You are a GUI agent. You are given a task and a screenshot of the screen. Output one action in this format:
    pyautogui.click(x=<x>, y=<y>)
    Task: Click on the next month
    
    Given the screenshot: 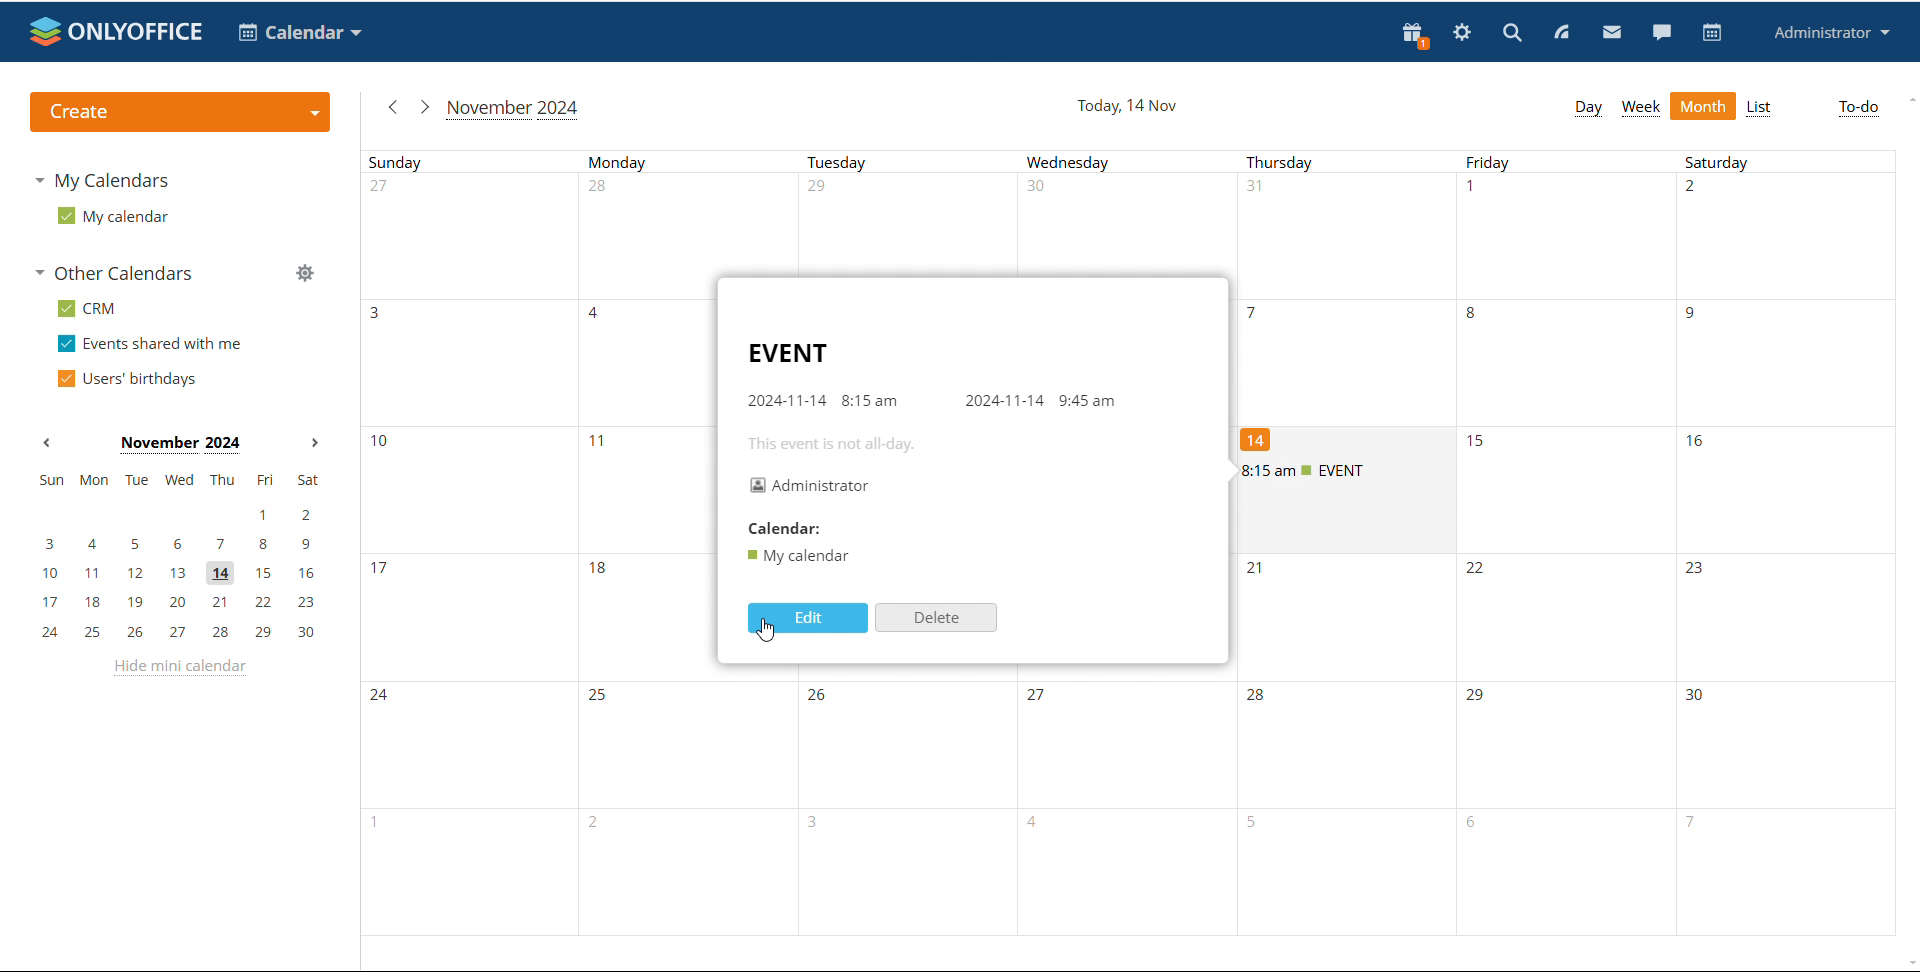 What is the action you would take?
    pyautogui.click(x=423, y=106)
    